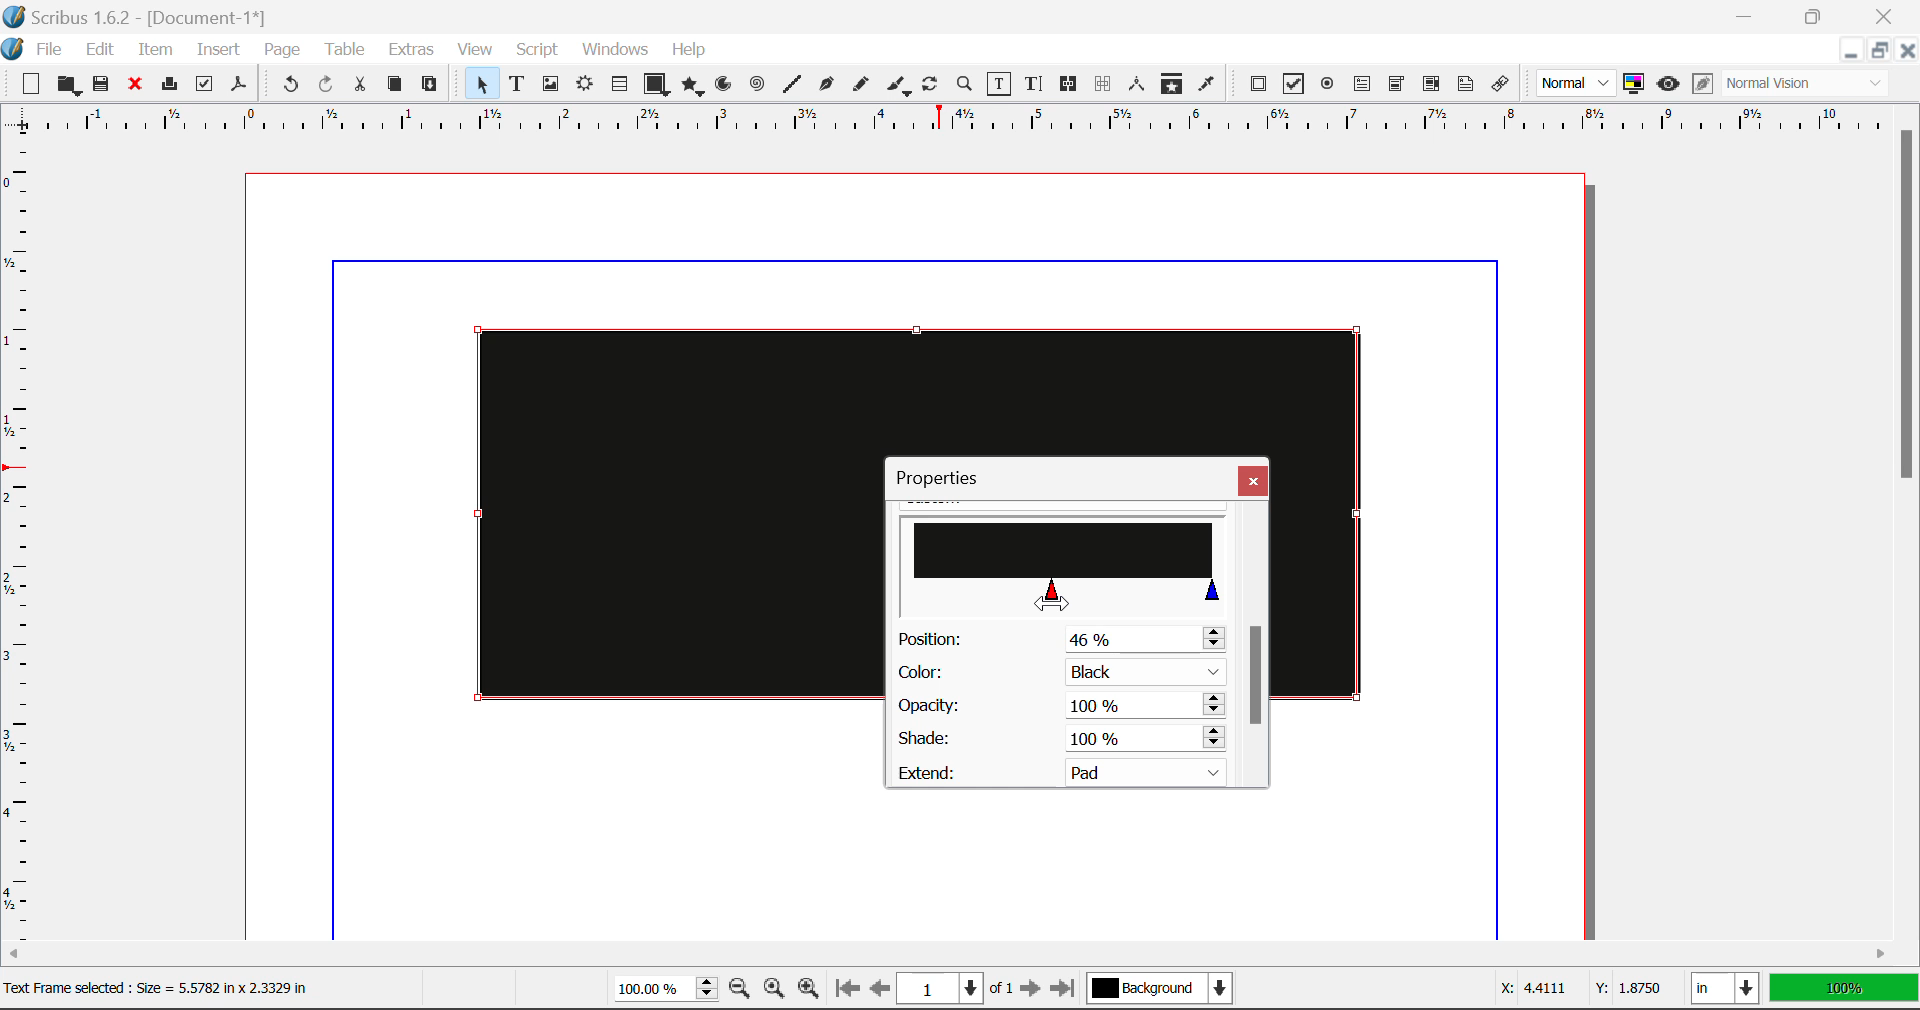 The height and width of the screenshot is (1010, 1920). Describe the element at coordinates (156, 52) in the screenshot. I see `Item` at that location.